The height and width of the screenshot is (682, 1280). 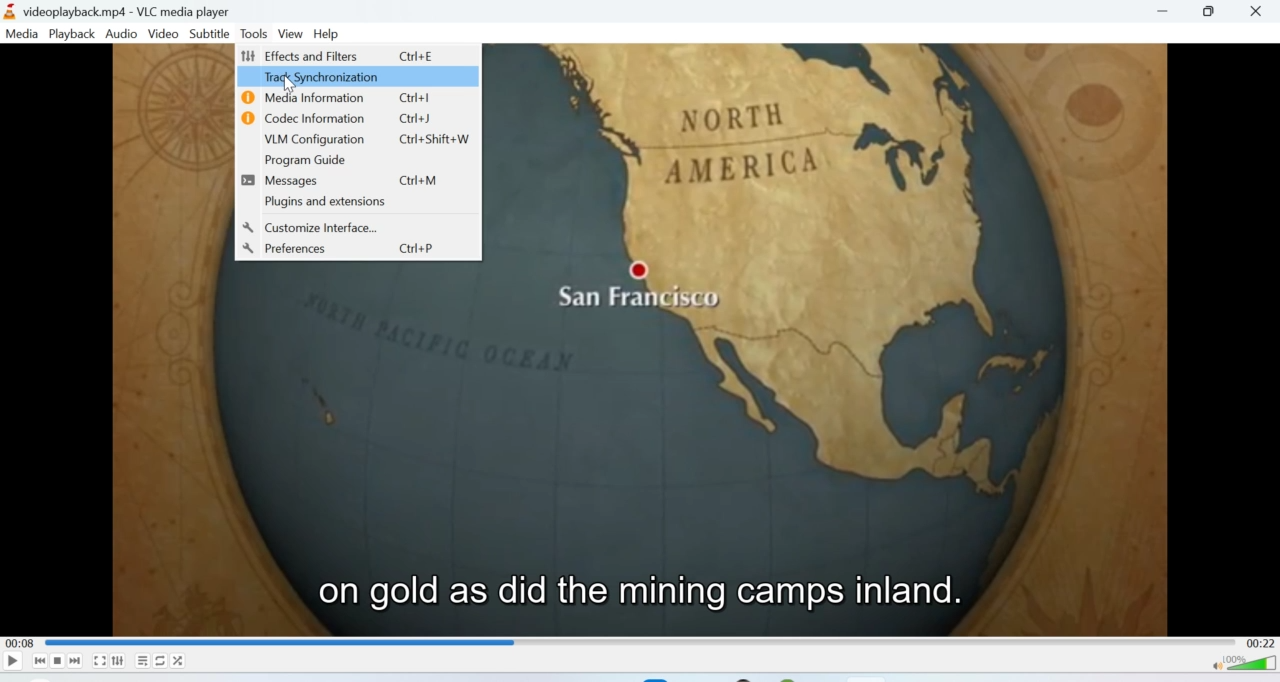 I want to click on VLM Configuration, so click(x=315, y=138).